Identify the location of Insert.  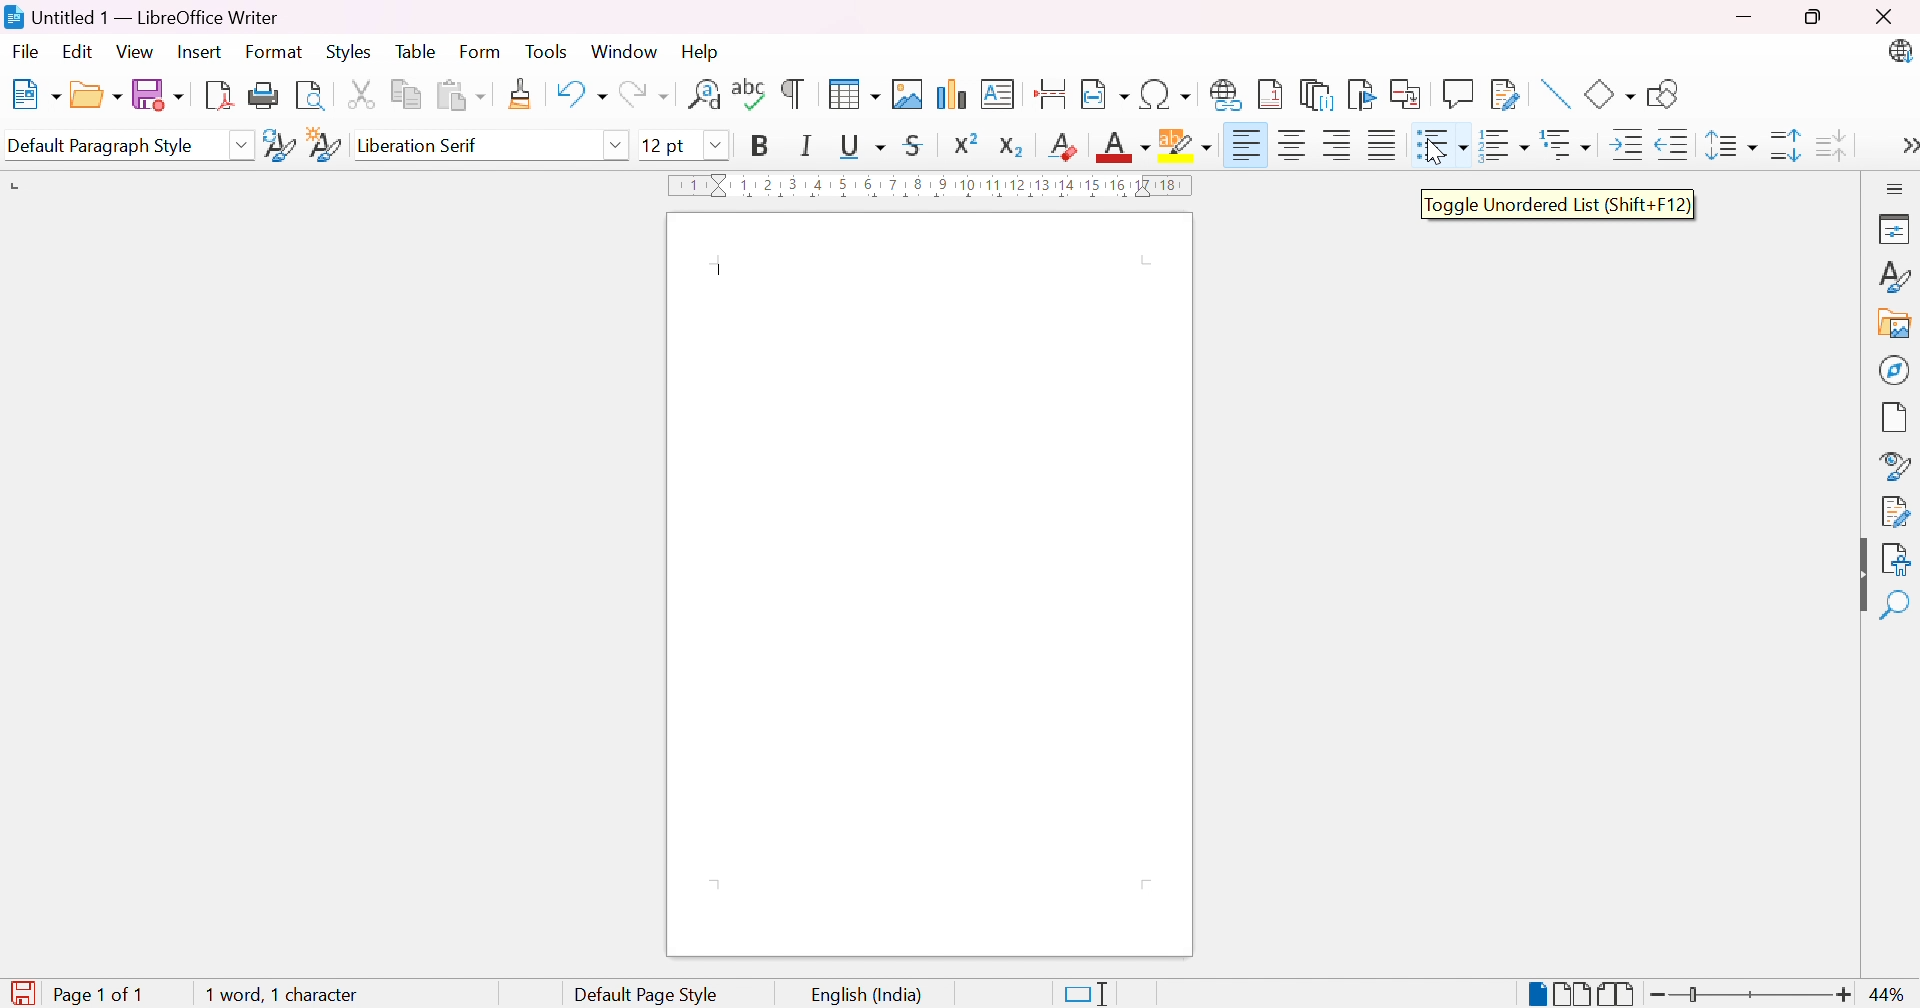
(198, 53).